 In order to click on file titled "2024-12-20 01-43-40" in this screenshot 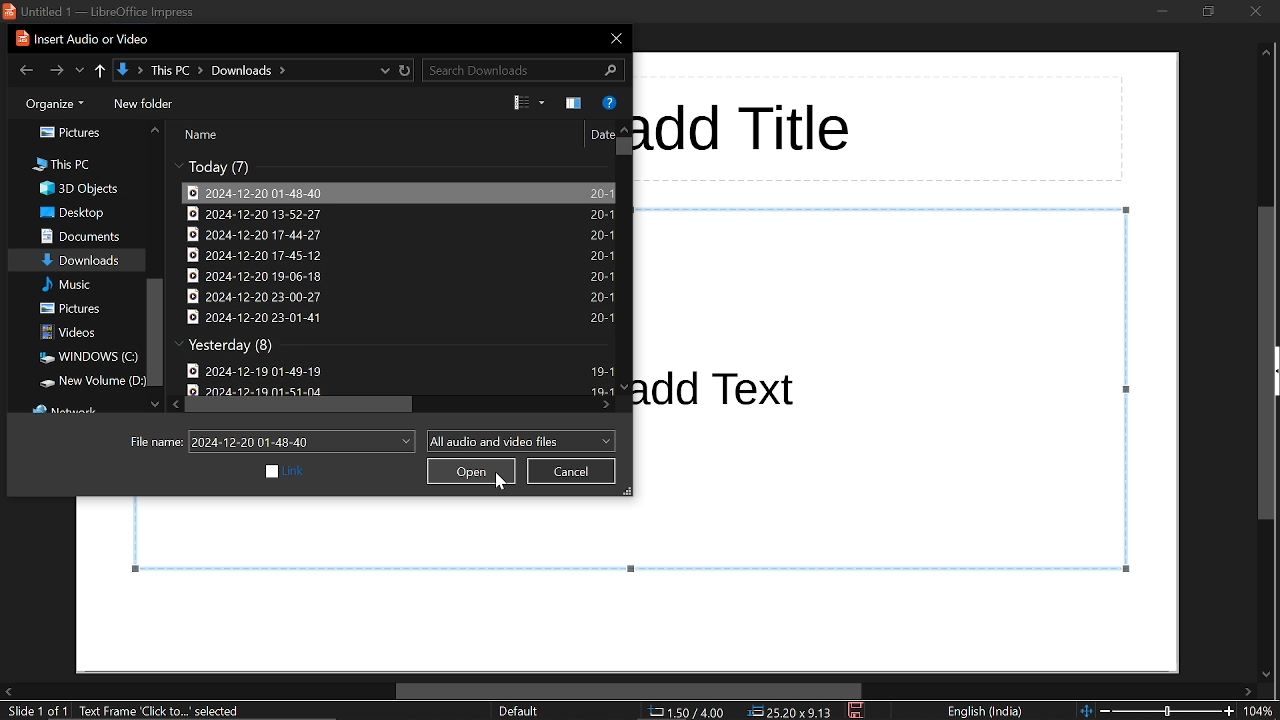, I will do `click(396, 191)`.